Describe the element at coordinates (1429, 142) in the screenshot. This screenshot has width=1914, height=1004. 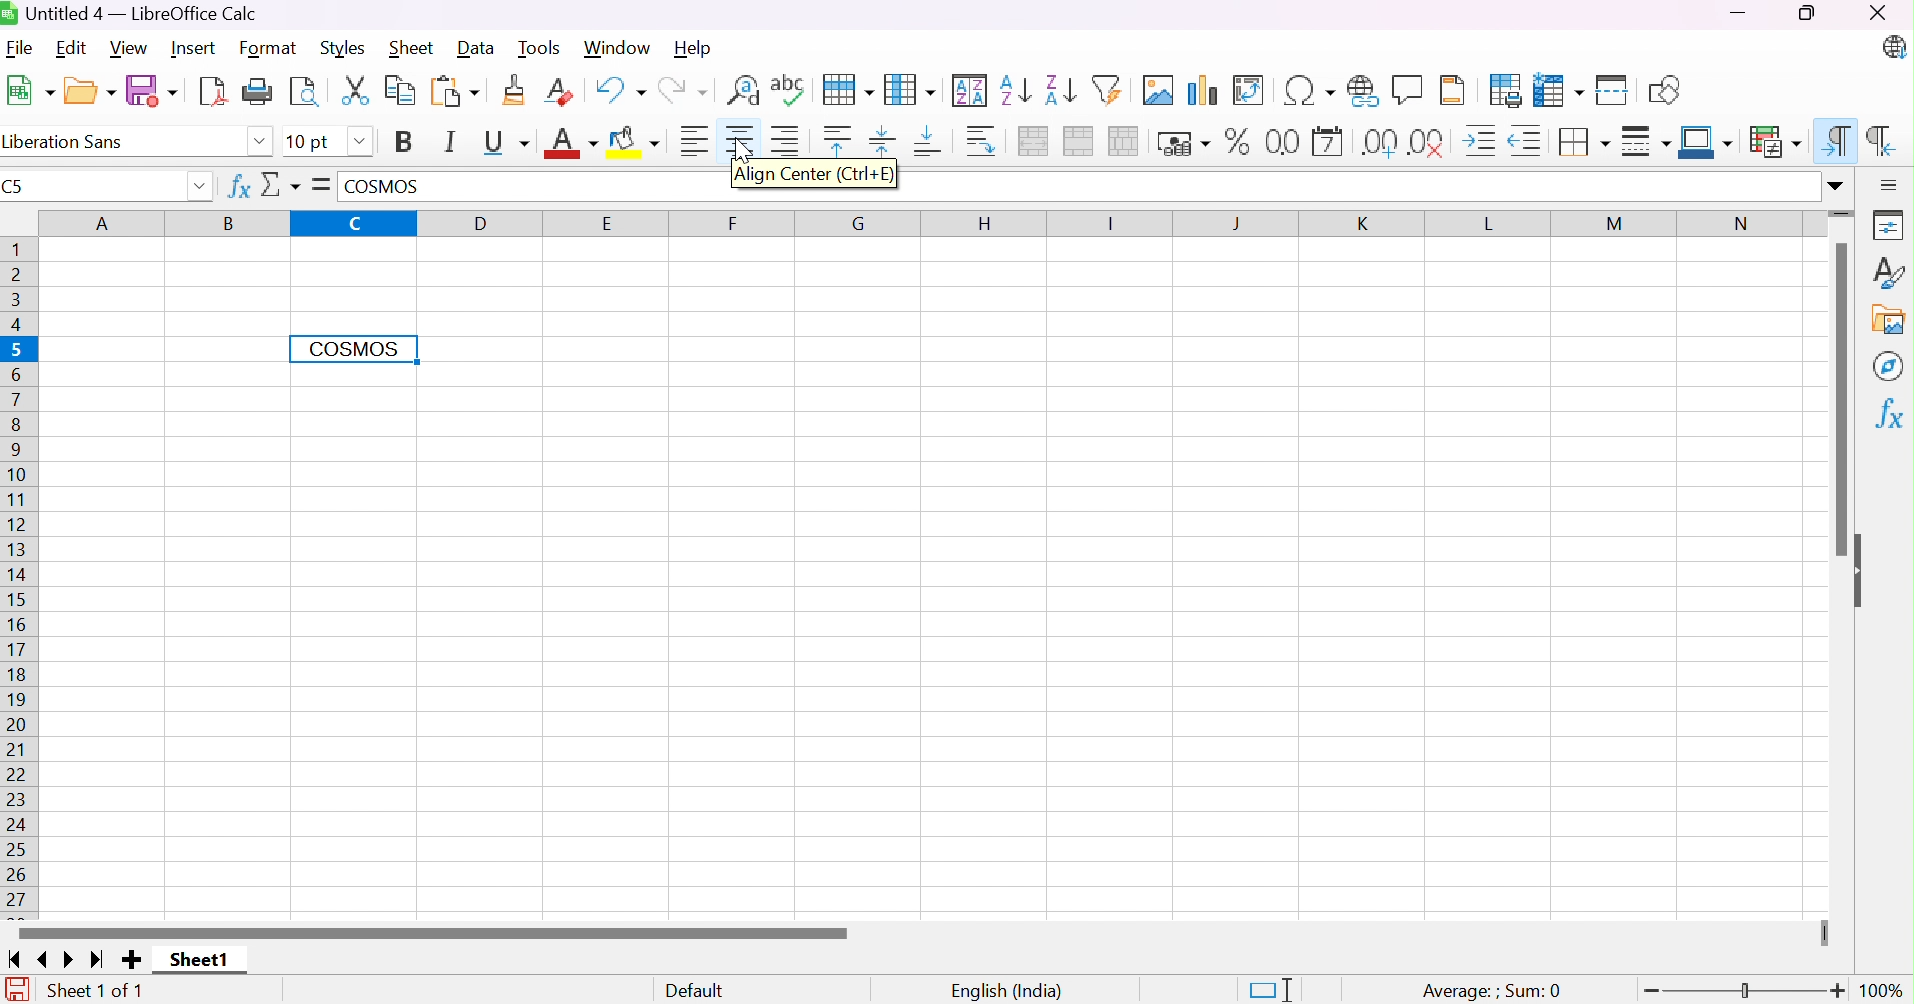
I see `Delete Decimal Place` at that location.